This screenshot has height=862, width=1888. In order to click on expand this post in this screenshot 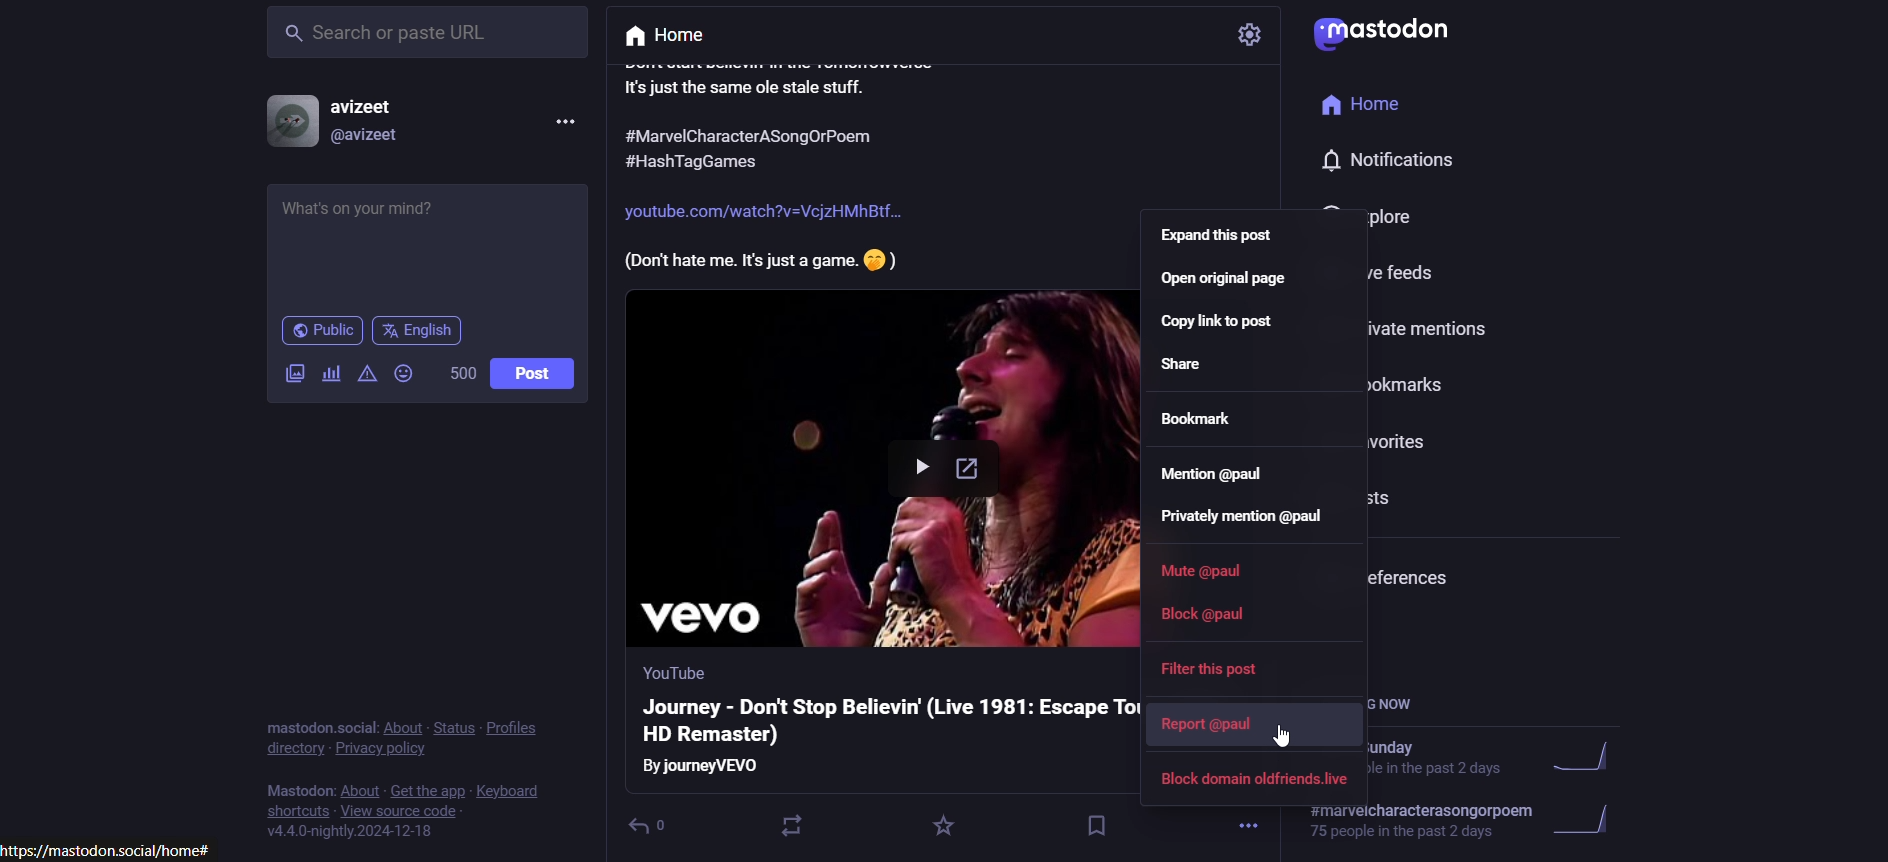, I will do `click(1219, 239)`.